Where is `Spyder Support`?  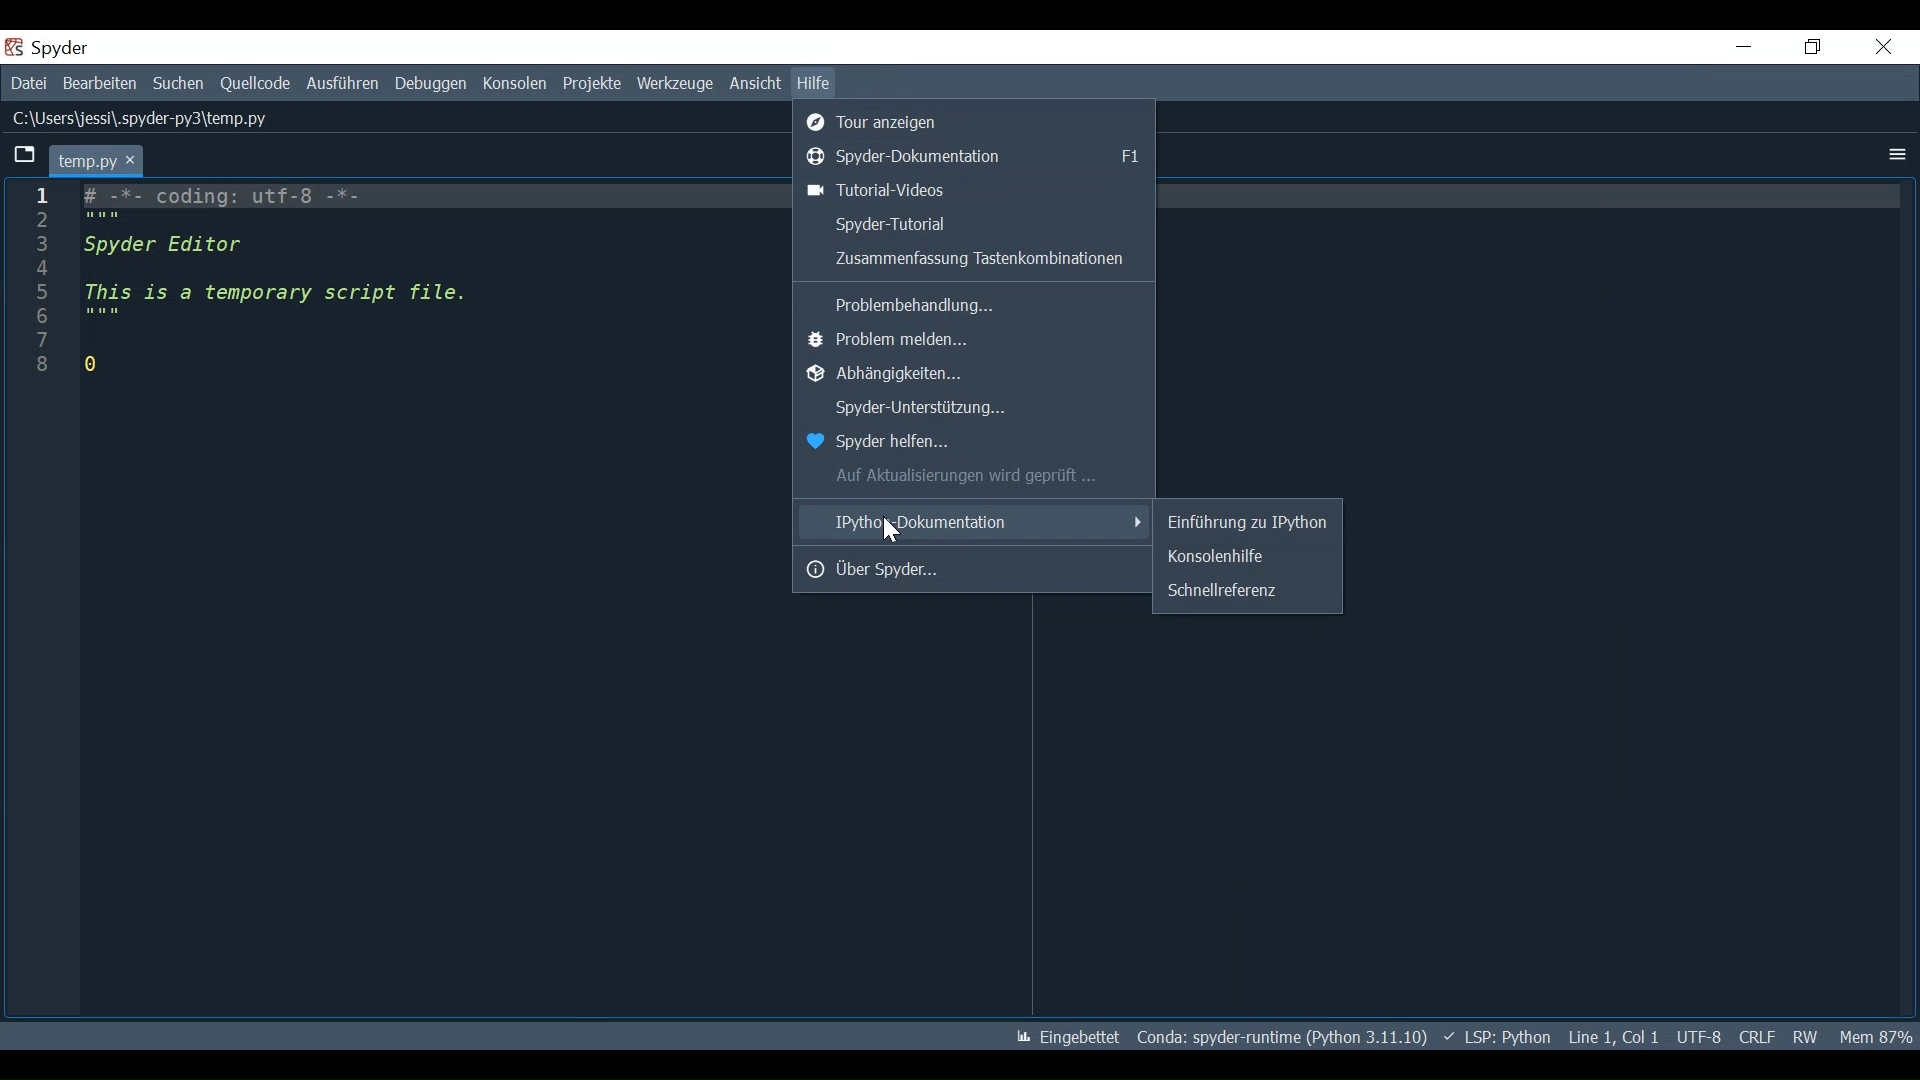 Spyder Support is located at coordinates (975, 410).